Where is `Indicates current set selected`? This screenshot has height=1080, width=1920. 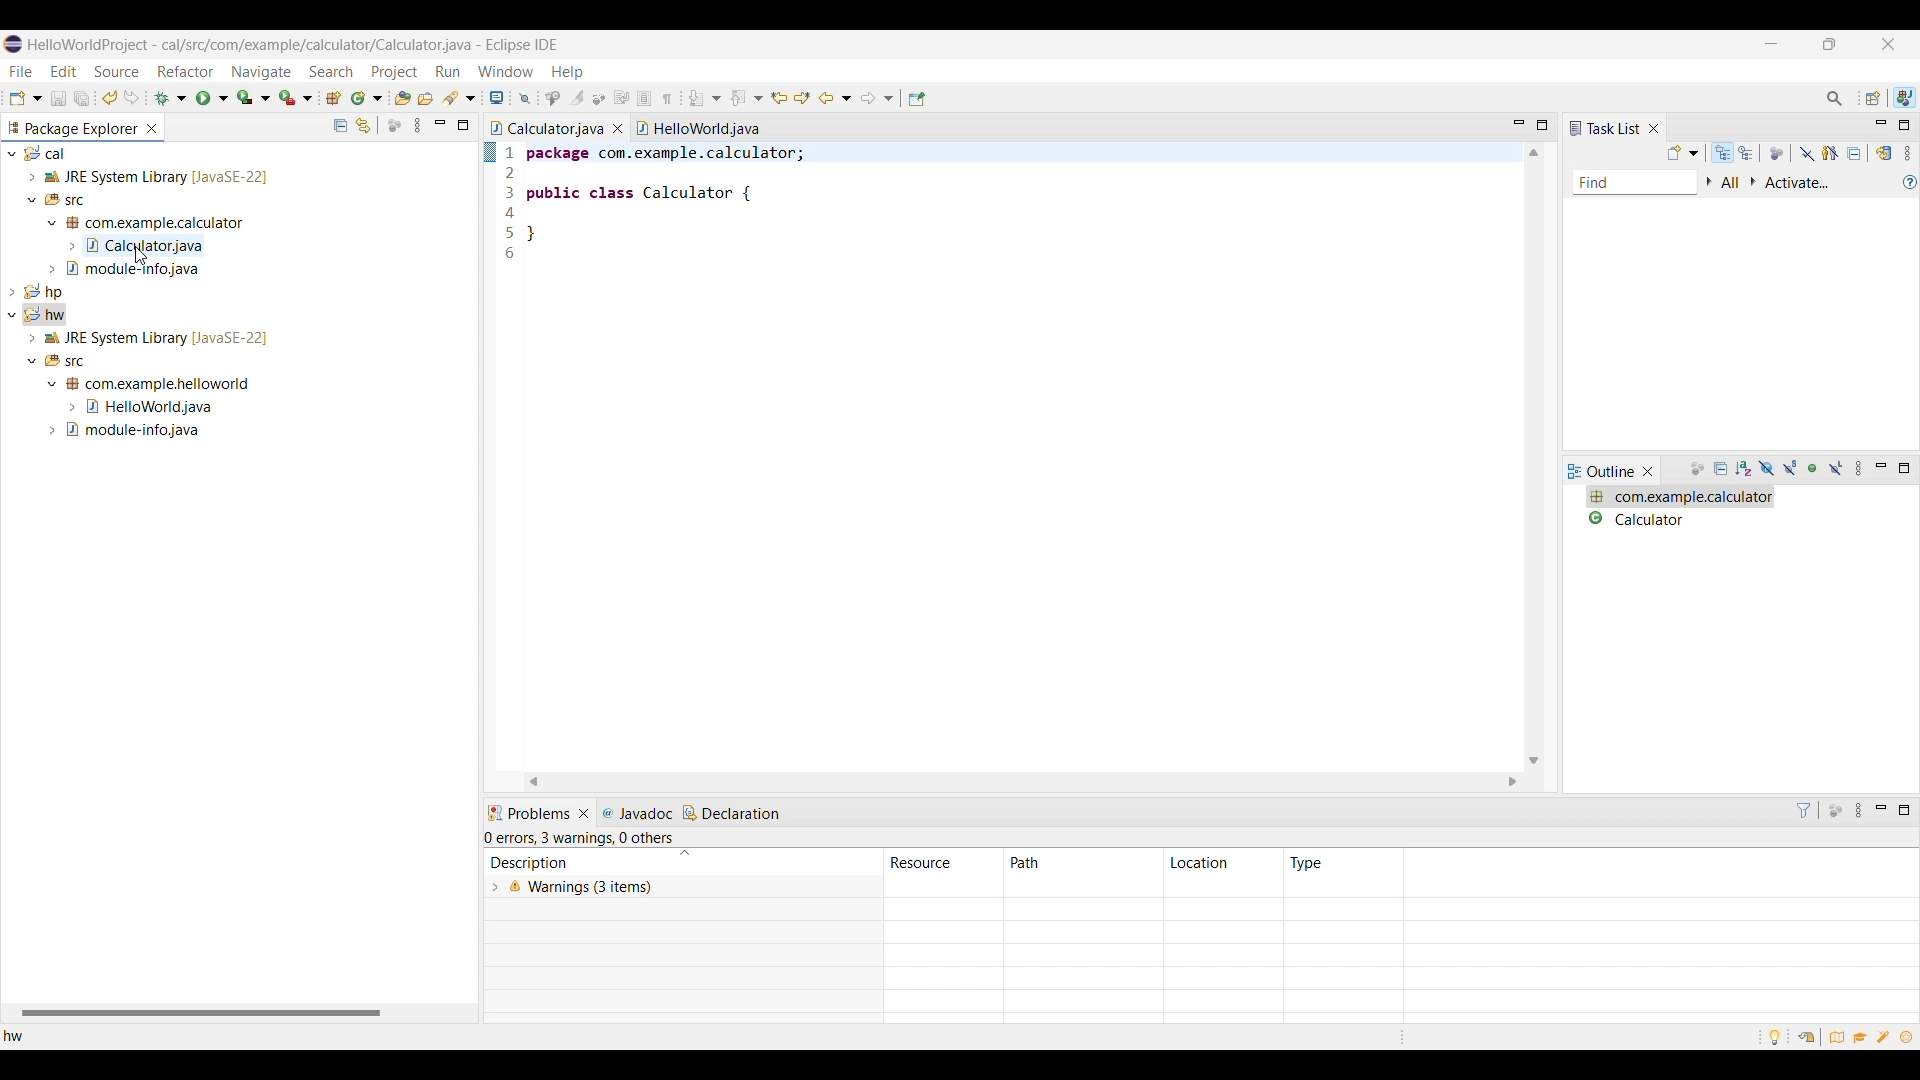
Indicates current set selected is located at coordinates (489, 152).